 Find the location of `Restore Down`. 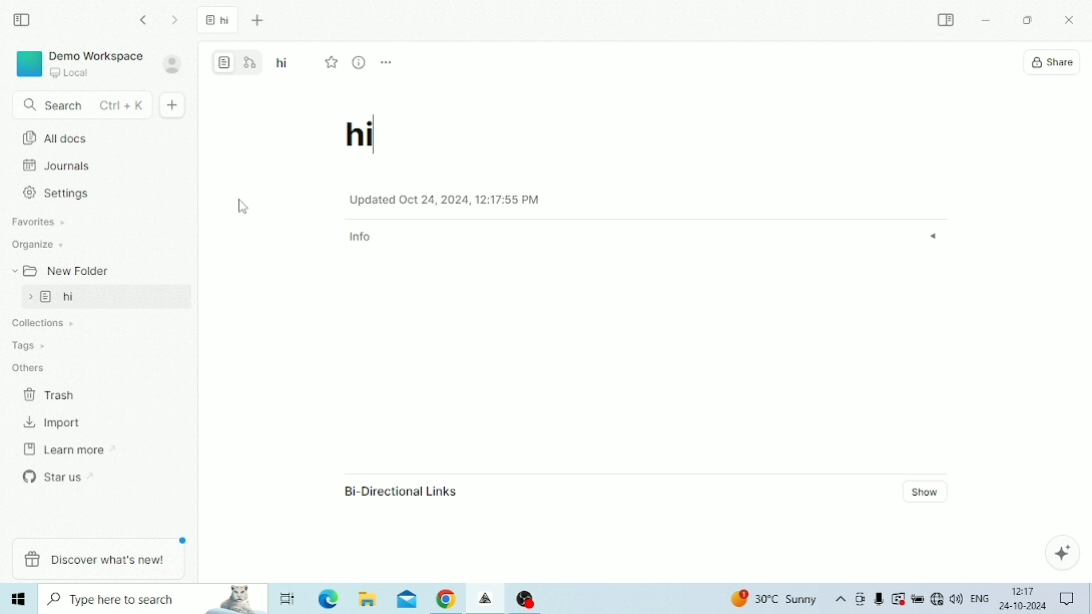

Restore Down is located at coordinates (1027, 21).